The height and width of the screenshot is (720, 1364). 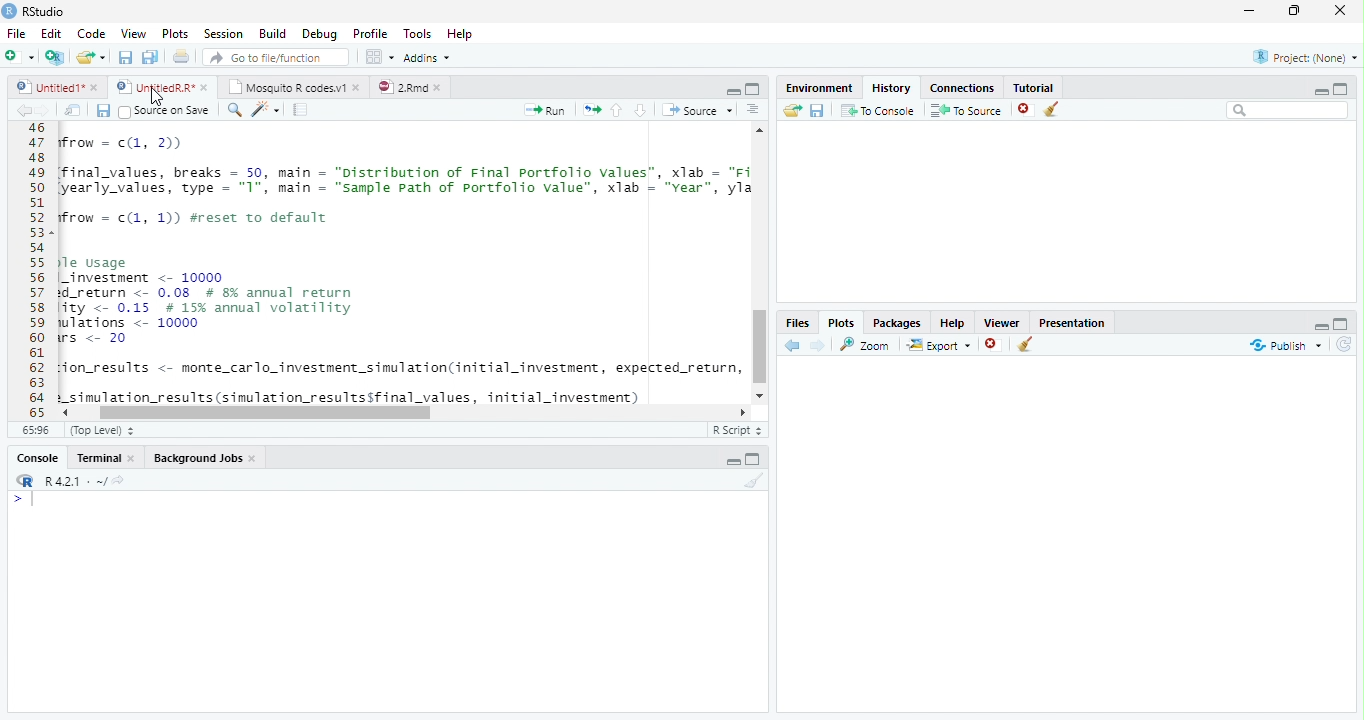 I want to click on Scroll bar, so click(x=264, y=412).